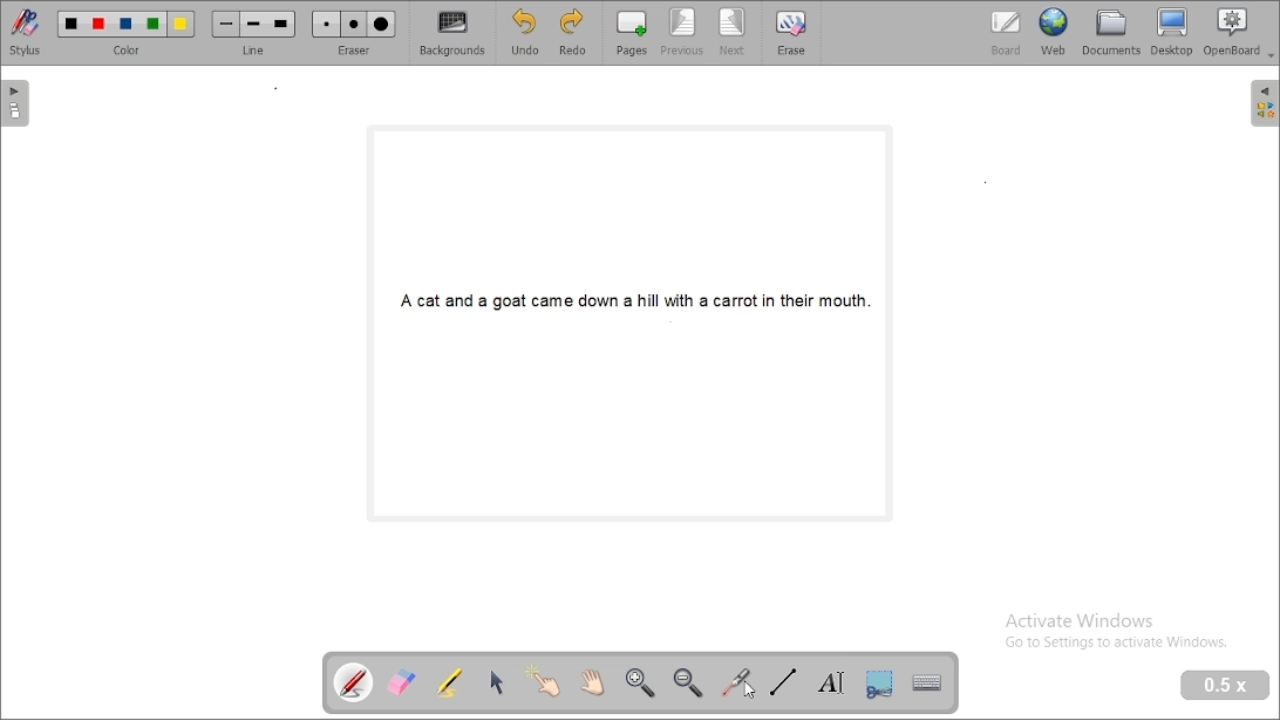 Image resolution: width=1280 pixels, height=720 pixels. I want to click on Activate Windows
Go to Settings to activate Windows., so click(1115, 634).